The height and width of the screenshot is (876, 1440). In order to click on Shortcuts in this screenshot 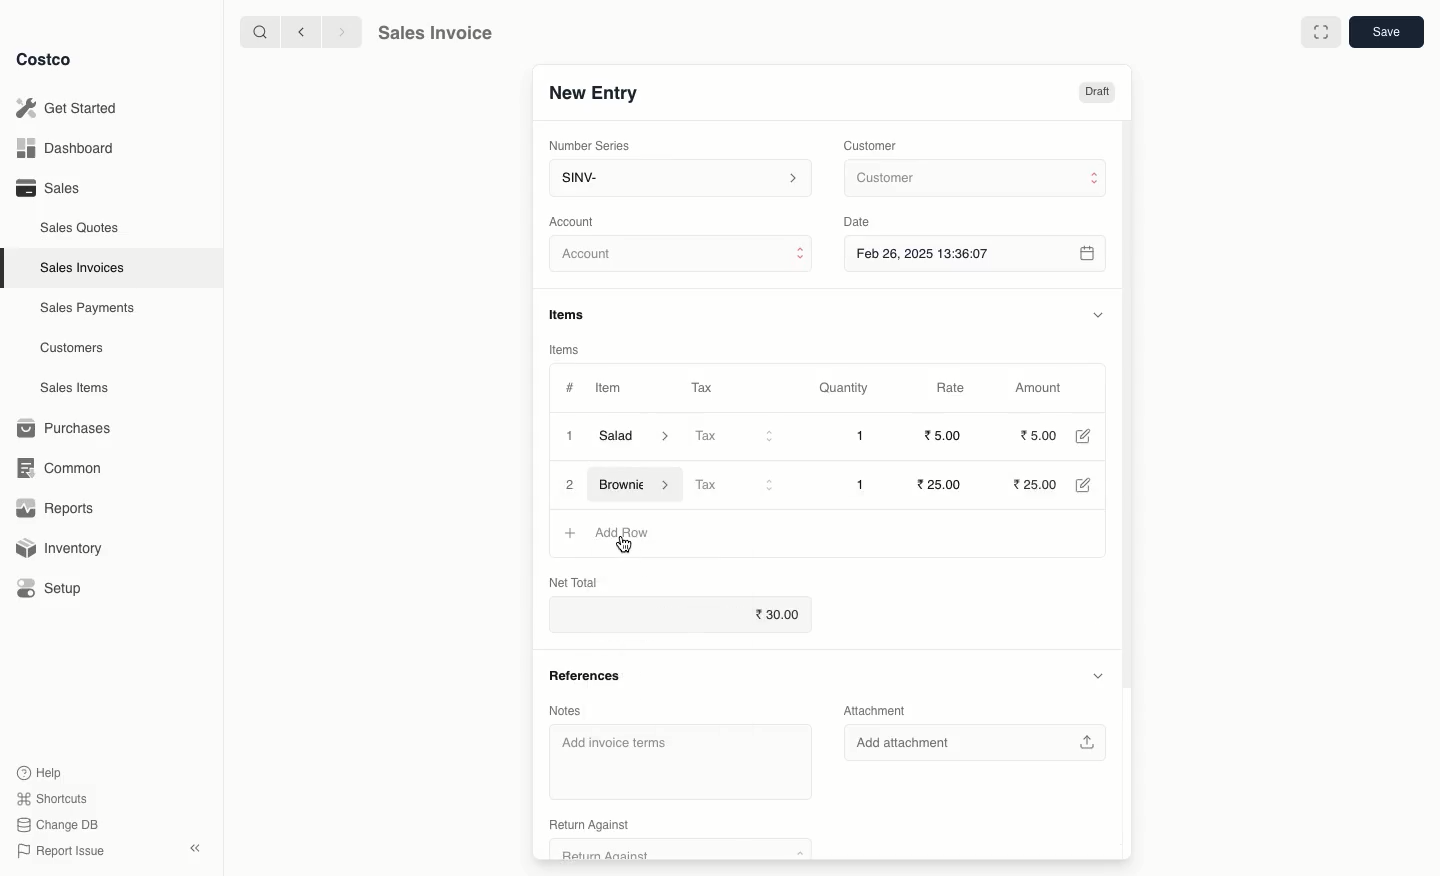, I will do `click(51, 799)`.